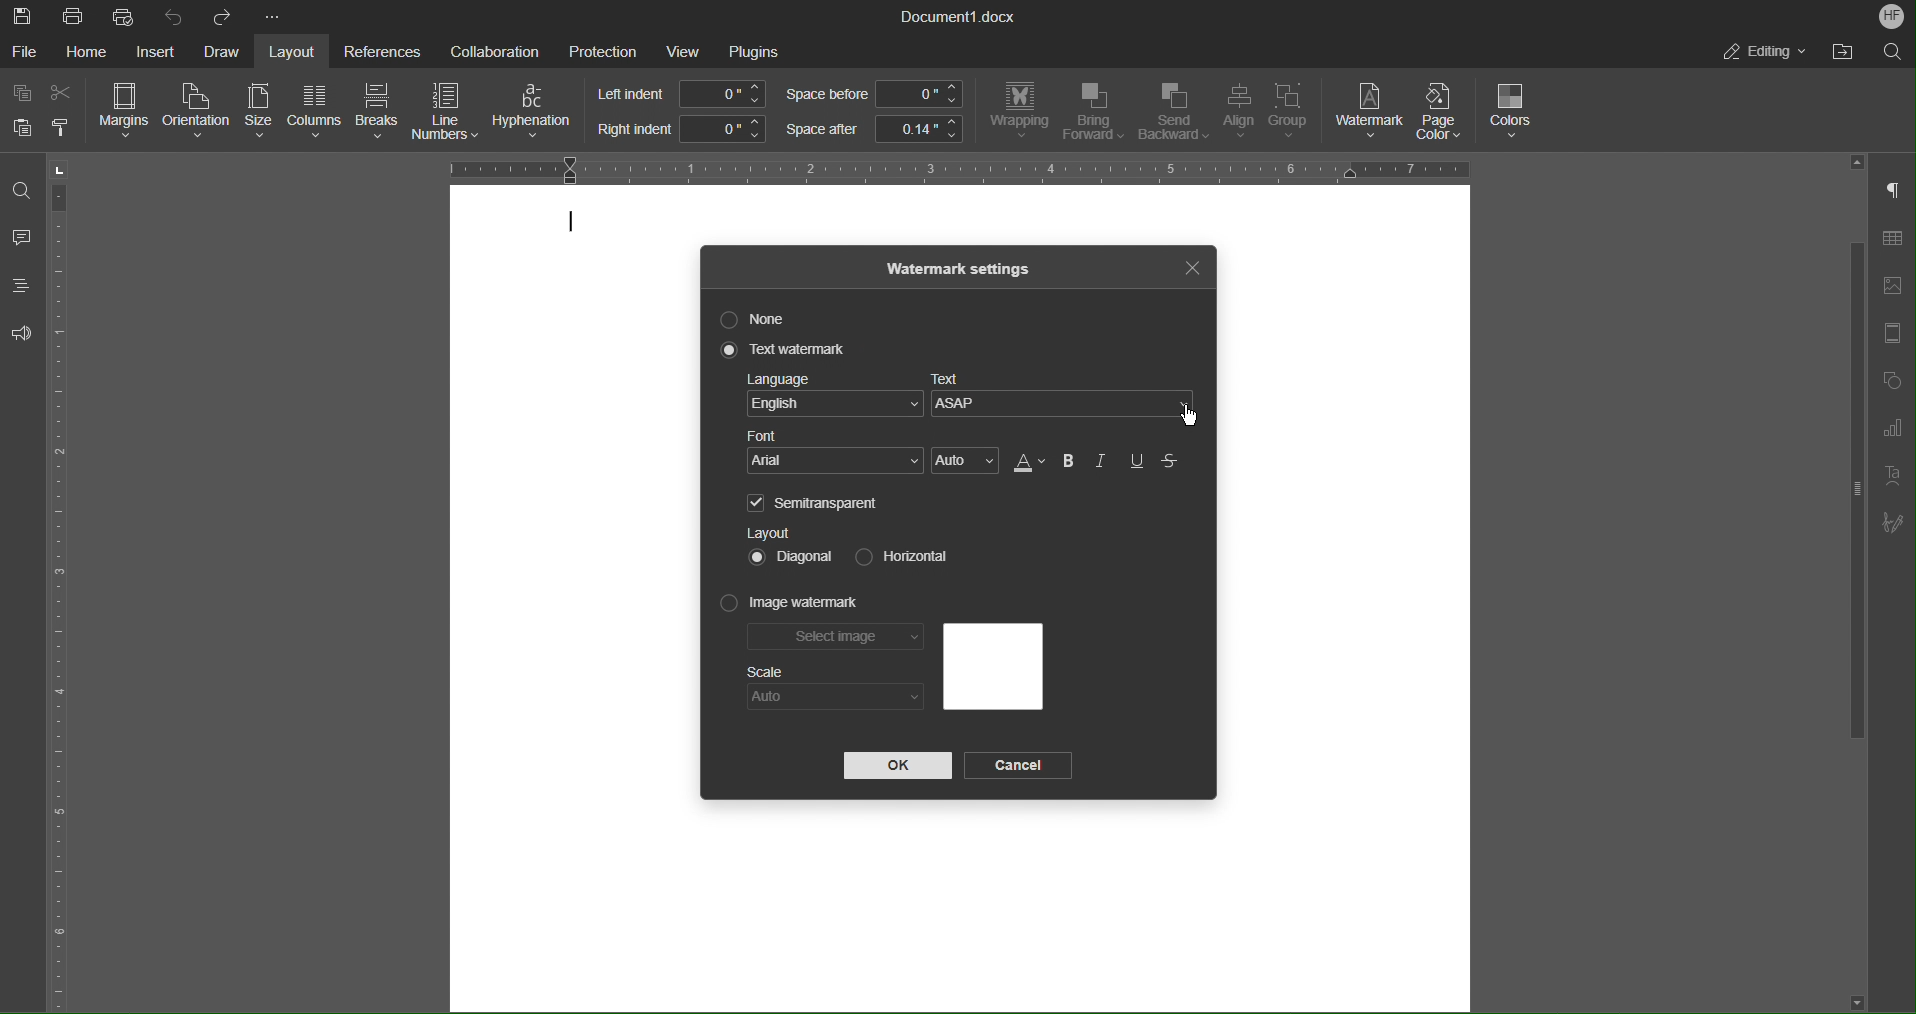 The width and height of the screenshot is (1916, 1014). I want to click on Signature, so click(1893, 523).